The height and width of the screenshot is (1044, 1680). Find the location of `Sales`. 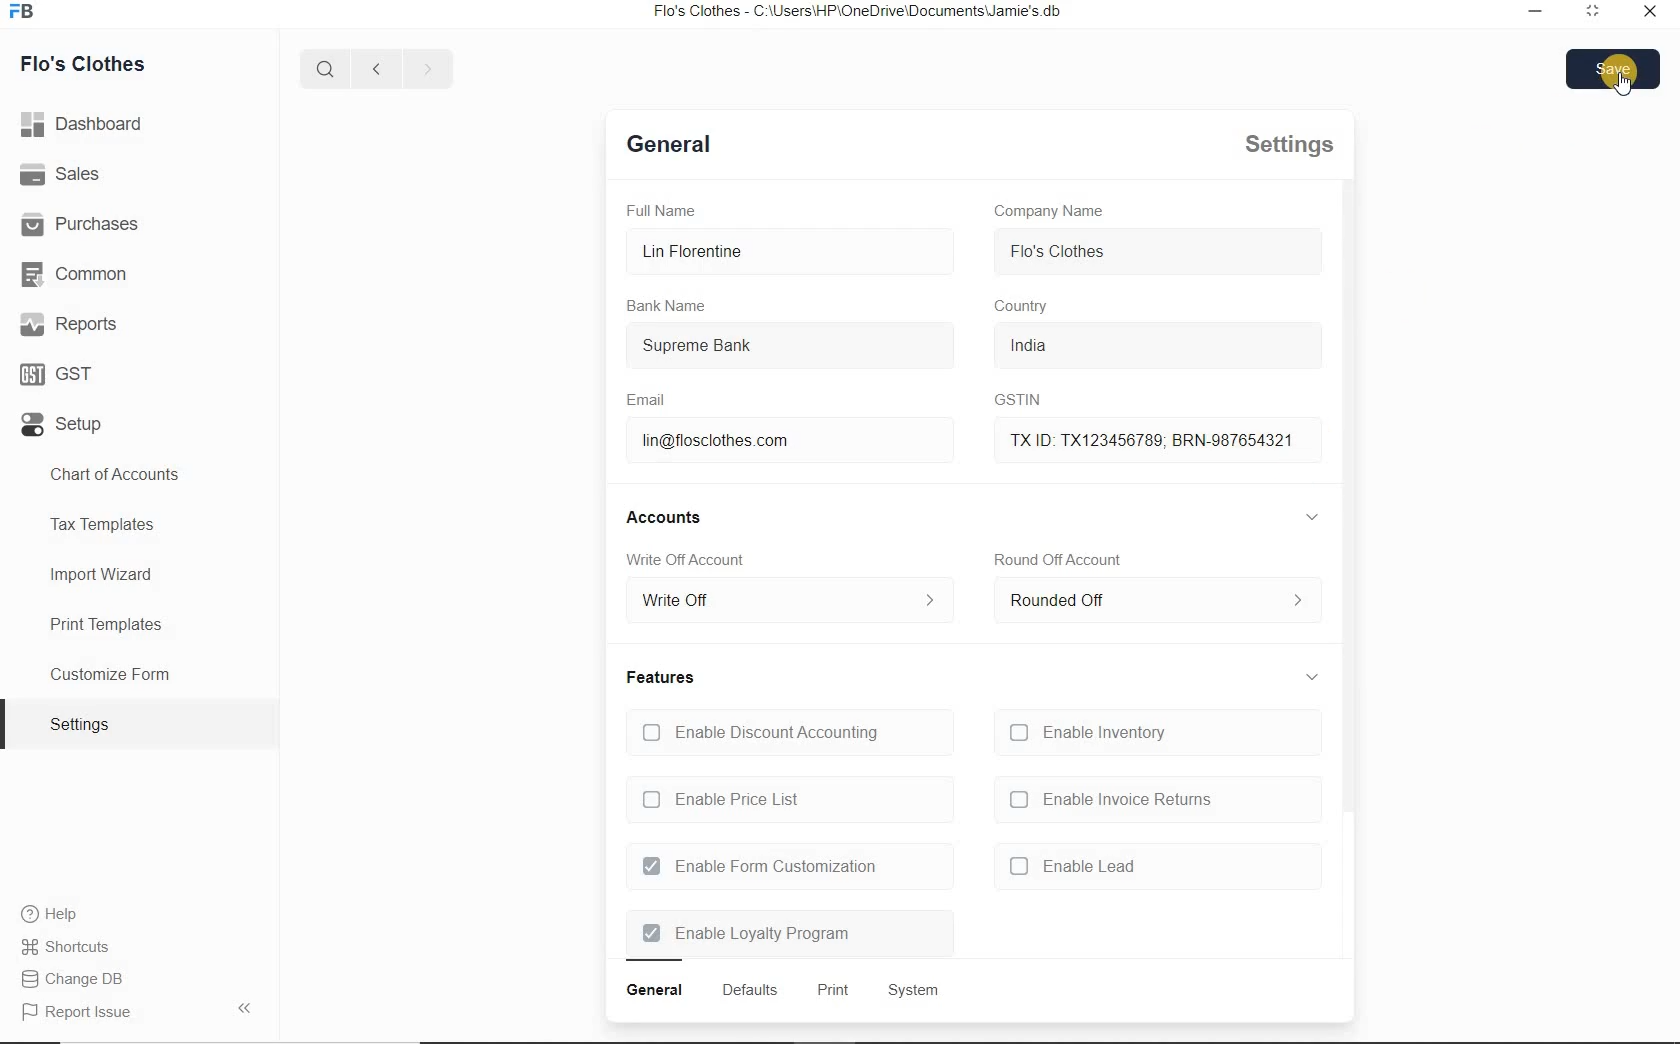

Sales is located at coordinates (64, 176).